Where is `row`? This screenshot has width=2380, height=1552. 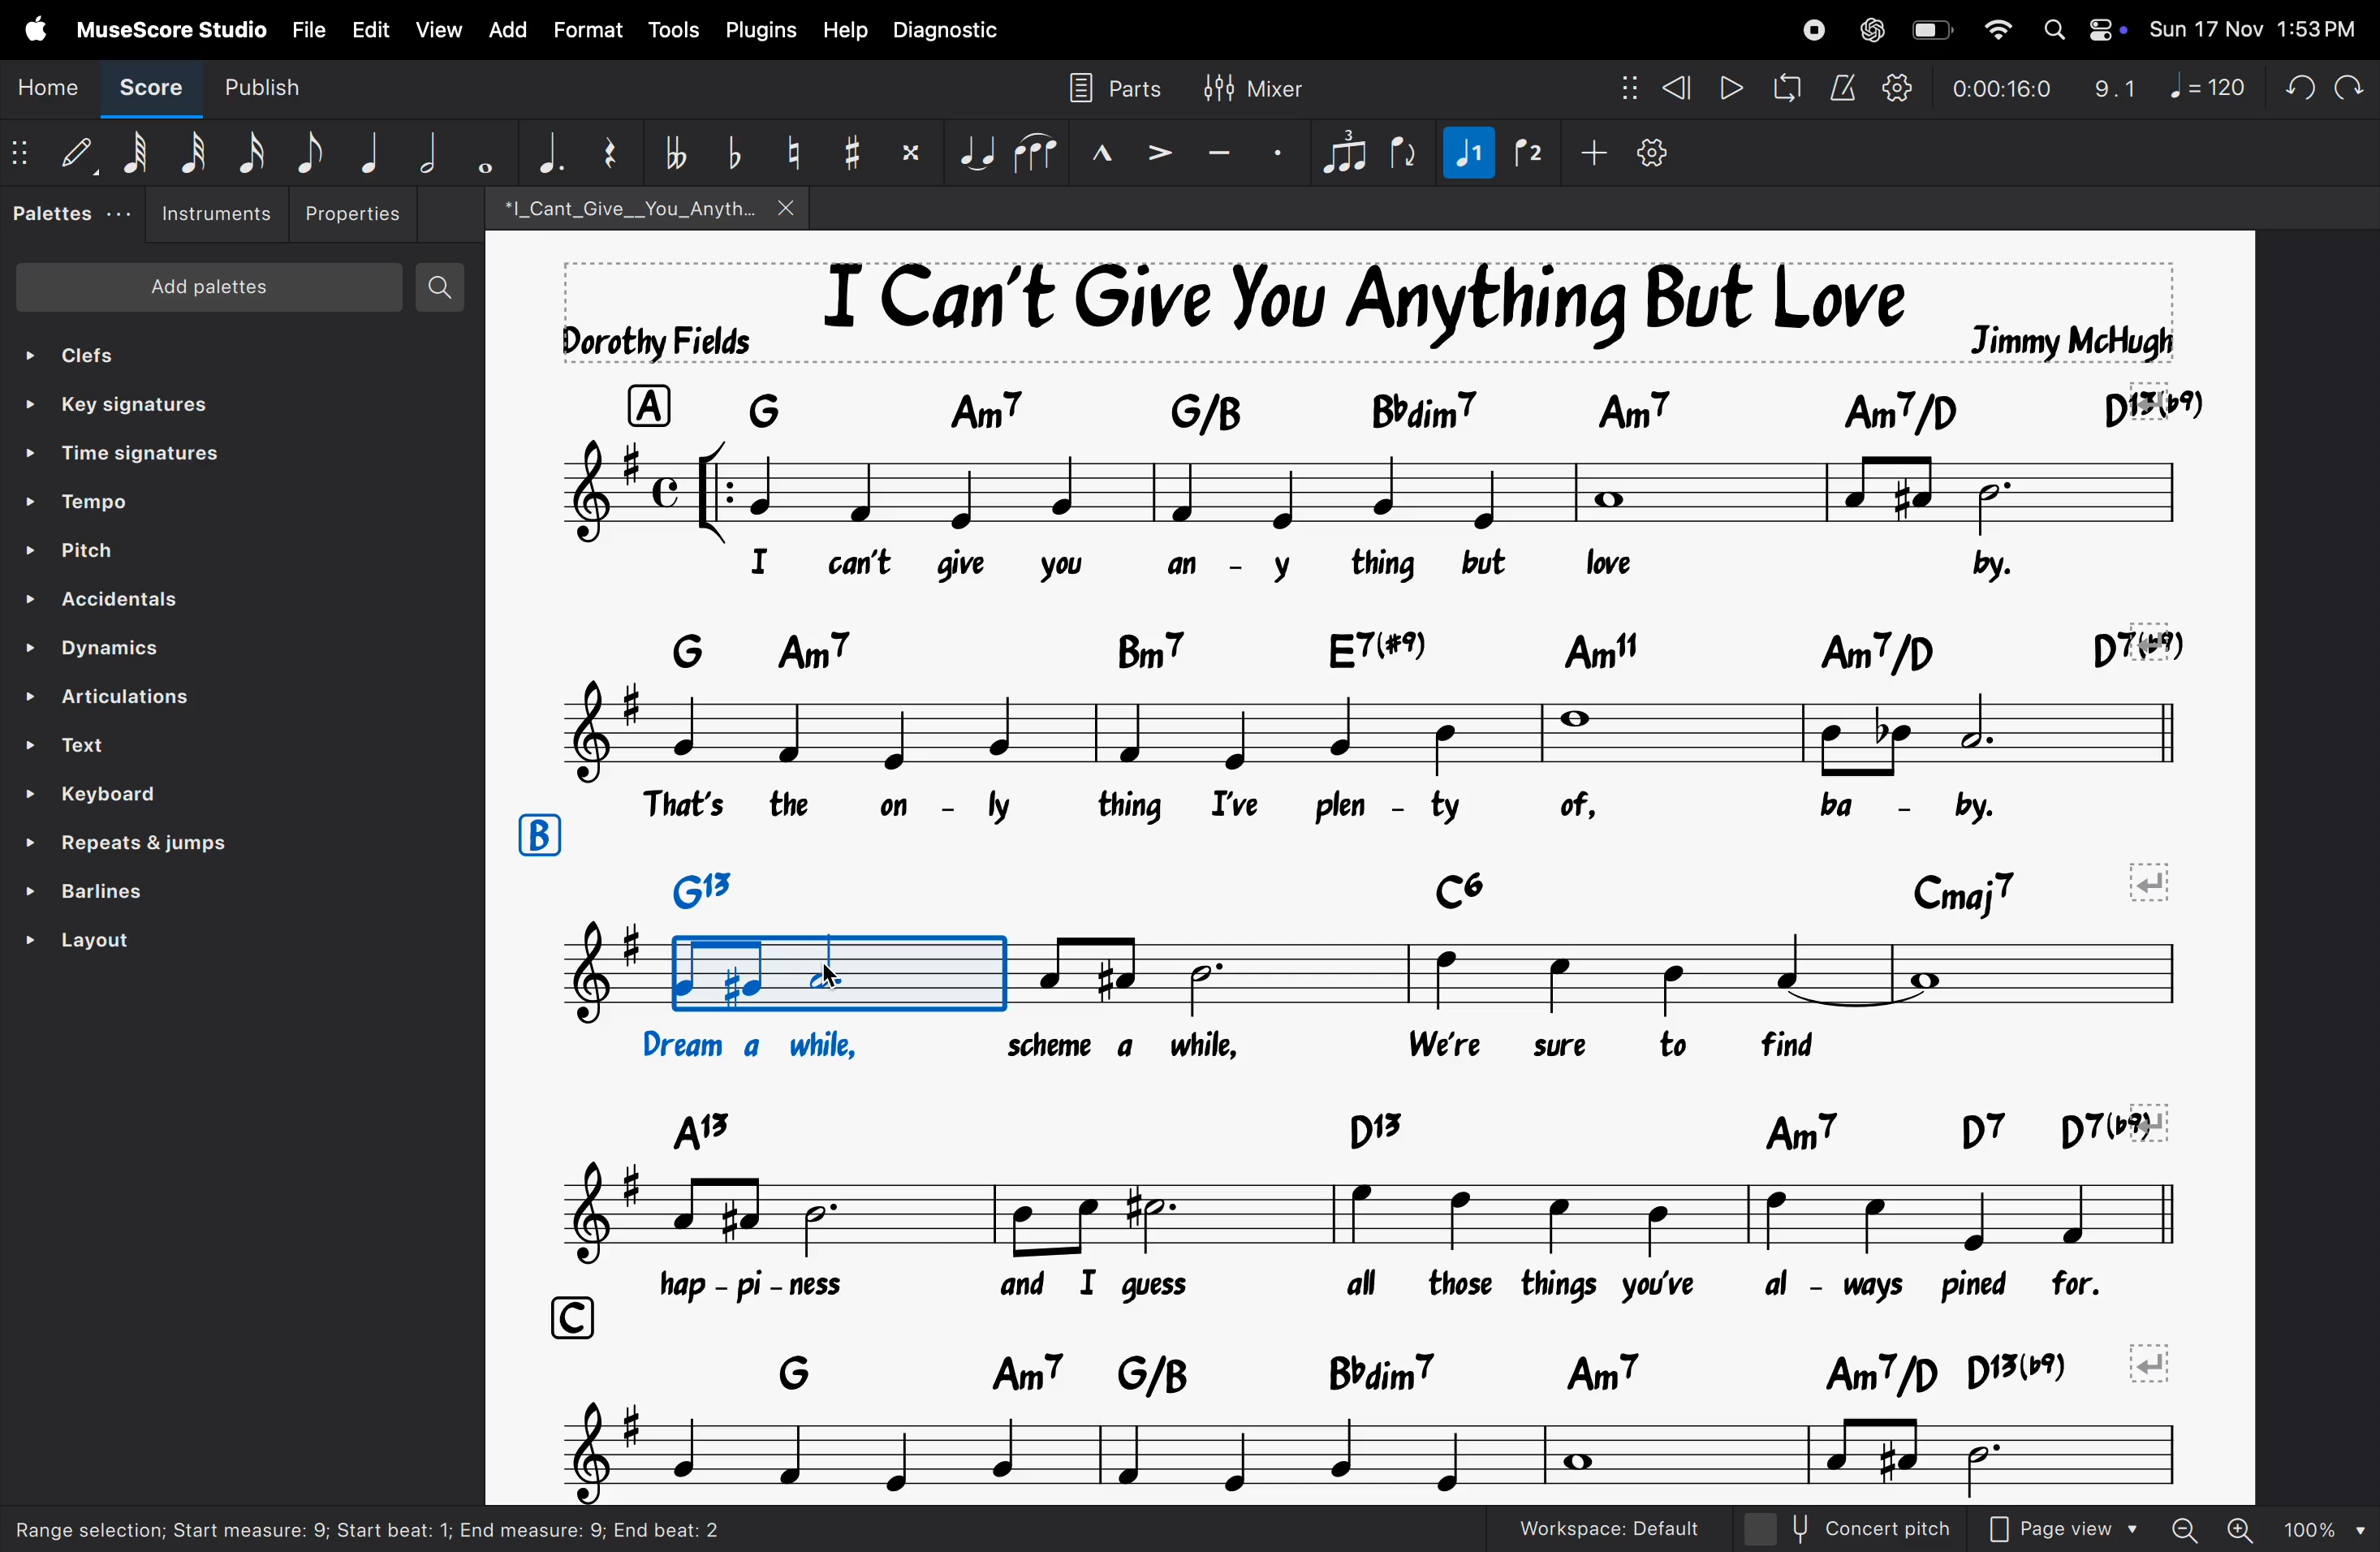
row is located at coordinates (539, 835).